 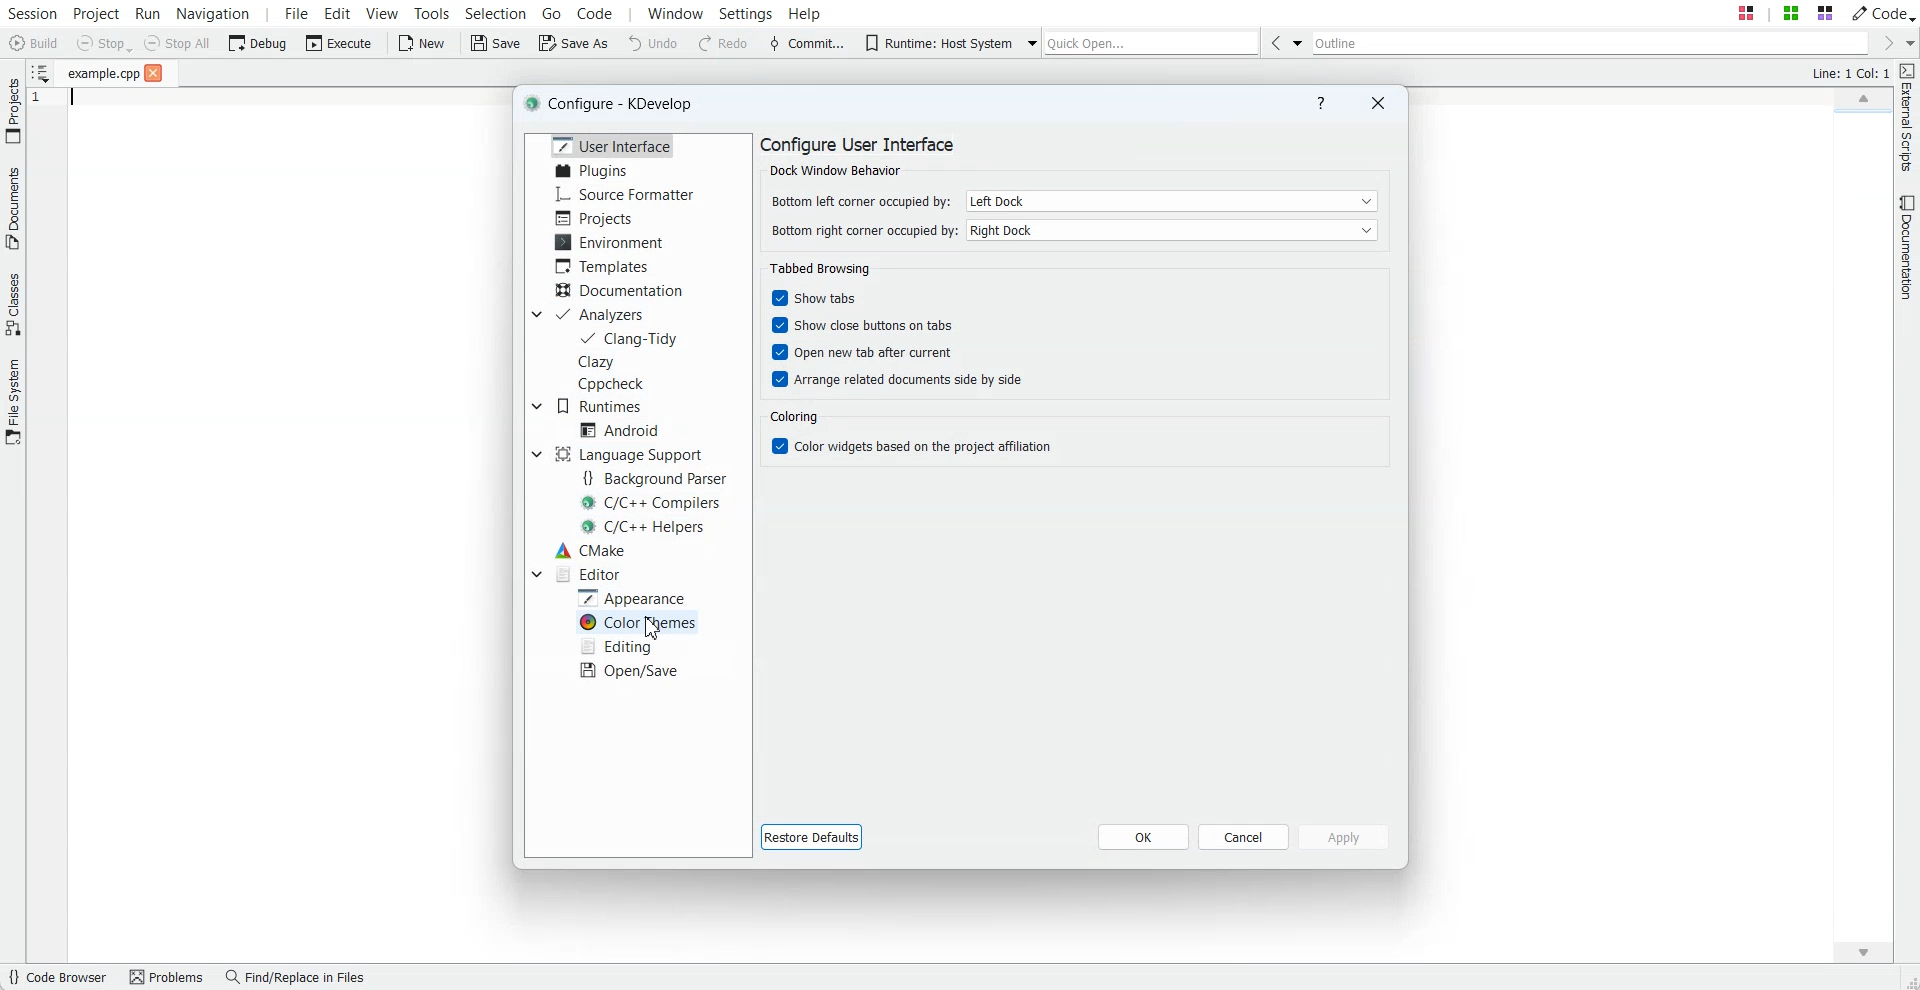 I want to click on File, so click(x=104, y=74).